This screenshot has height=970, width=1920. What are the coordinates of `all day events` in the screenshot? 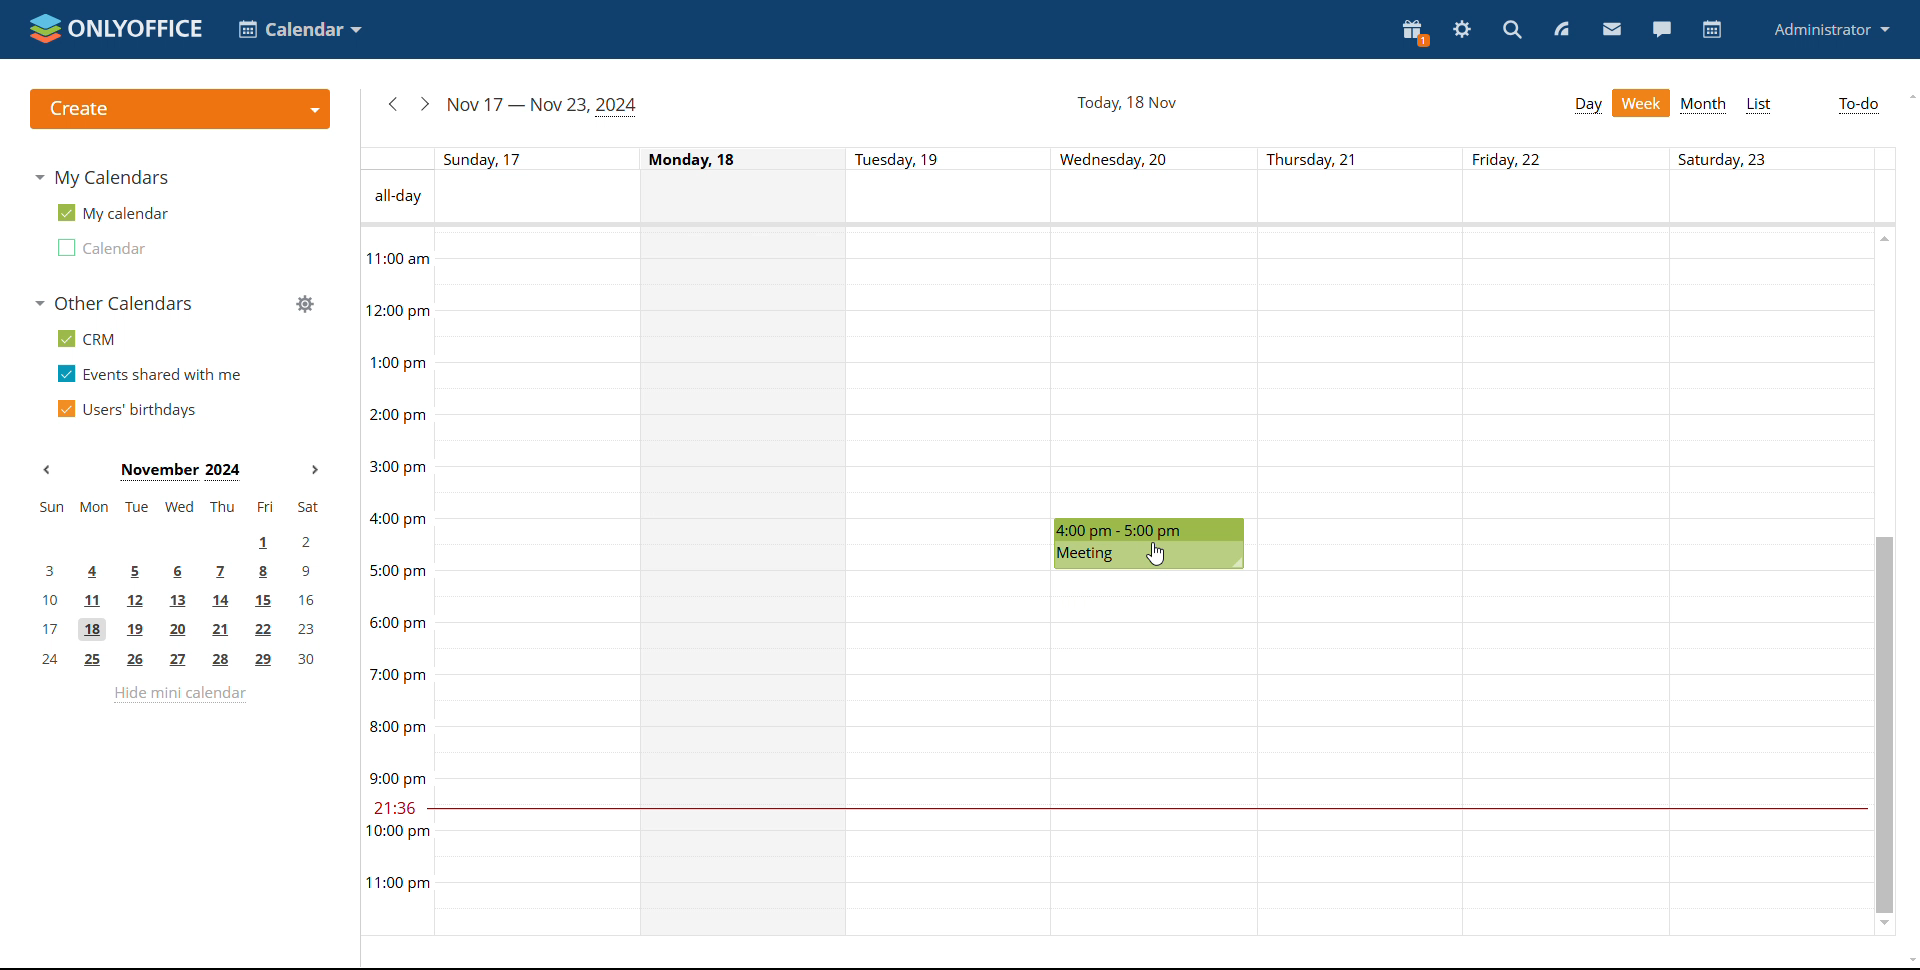 It's located at (1164, 197).